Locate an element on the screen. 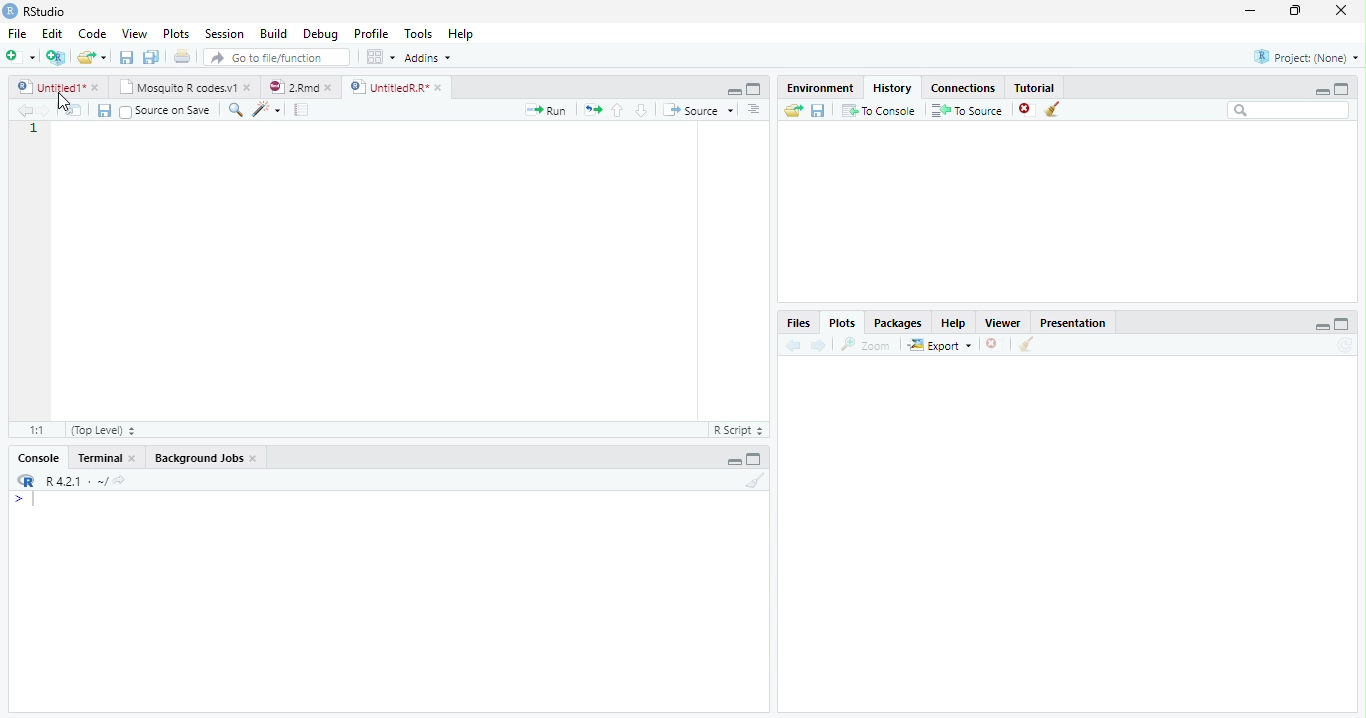  Save all open documents is located at coordinates (152, 57).